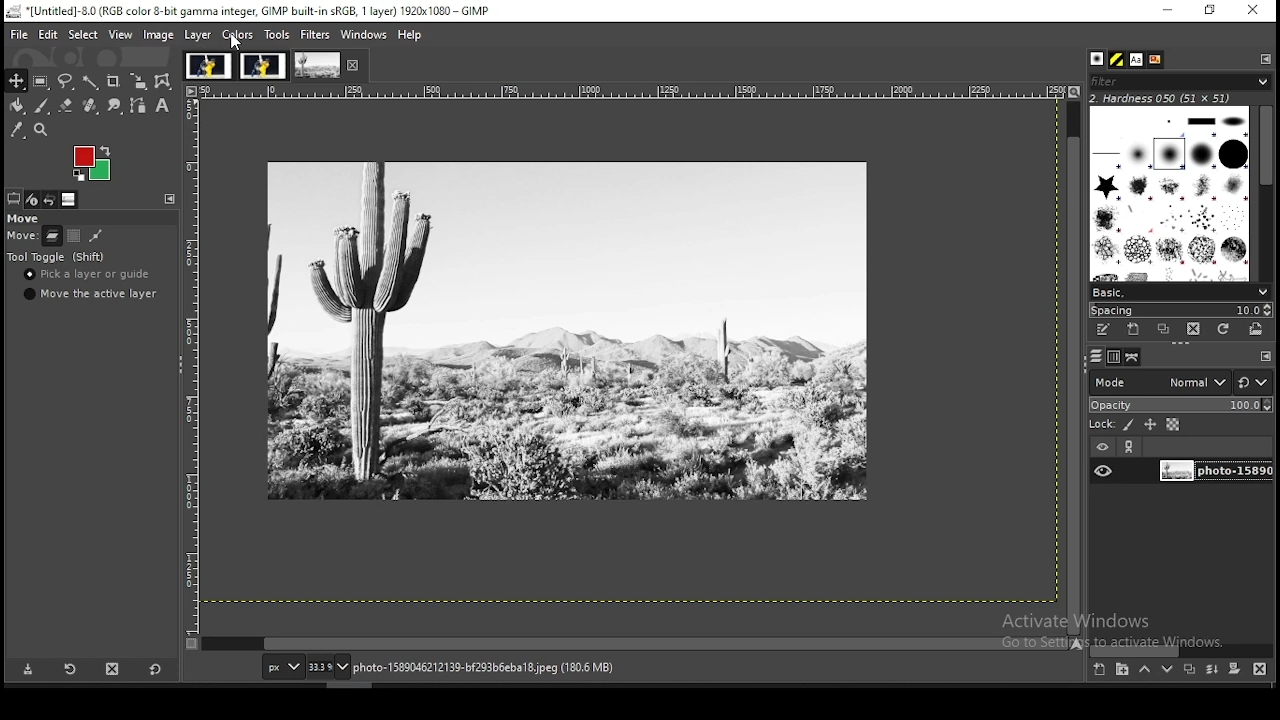 This screenshot has width=1280, height=720. Describe the element at coordinates (1167, 669) in the screenshot. I see `move layer one step down` at that location.